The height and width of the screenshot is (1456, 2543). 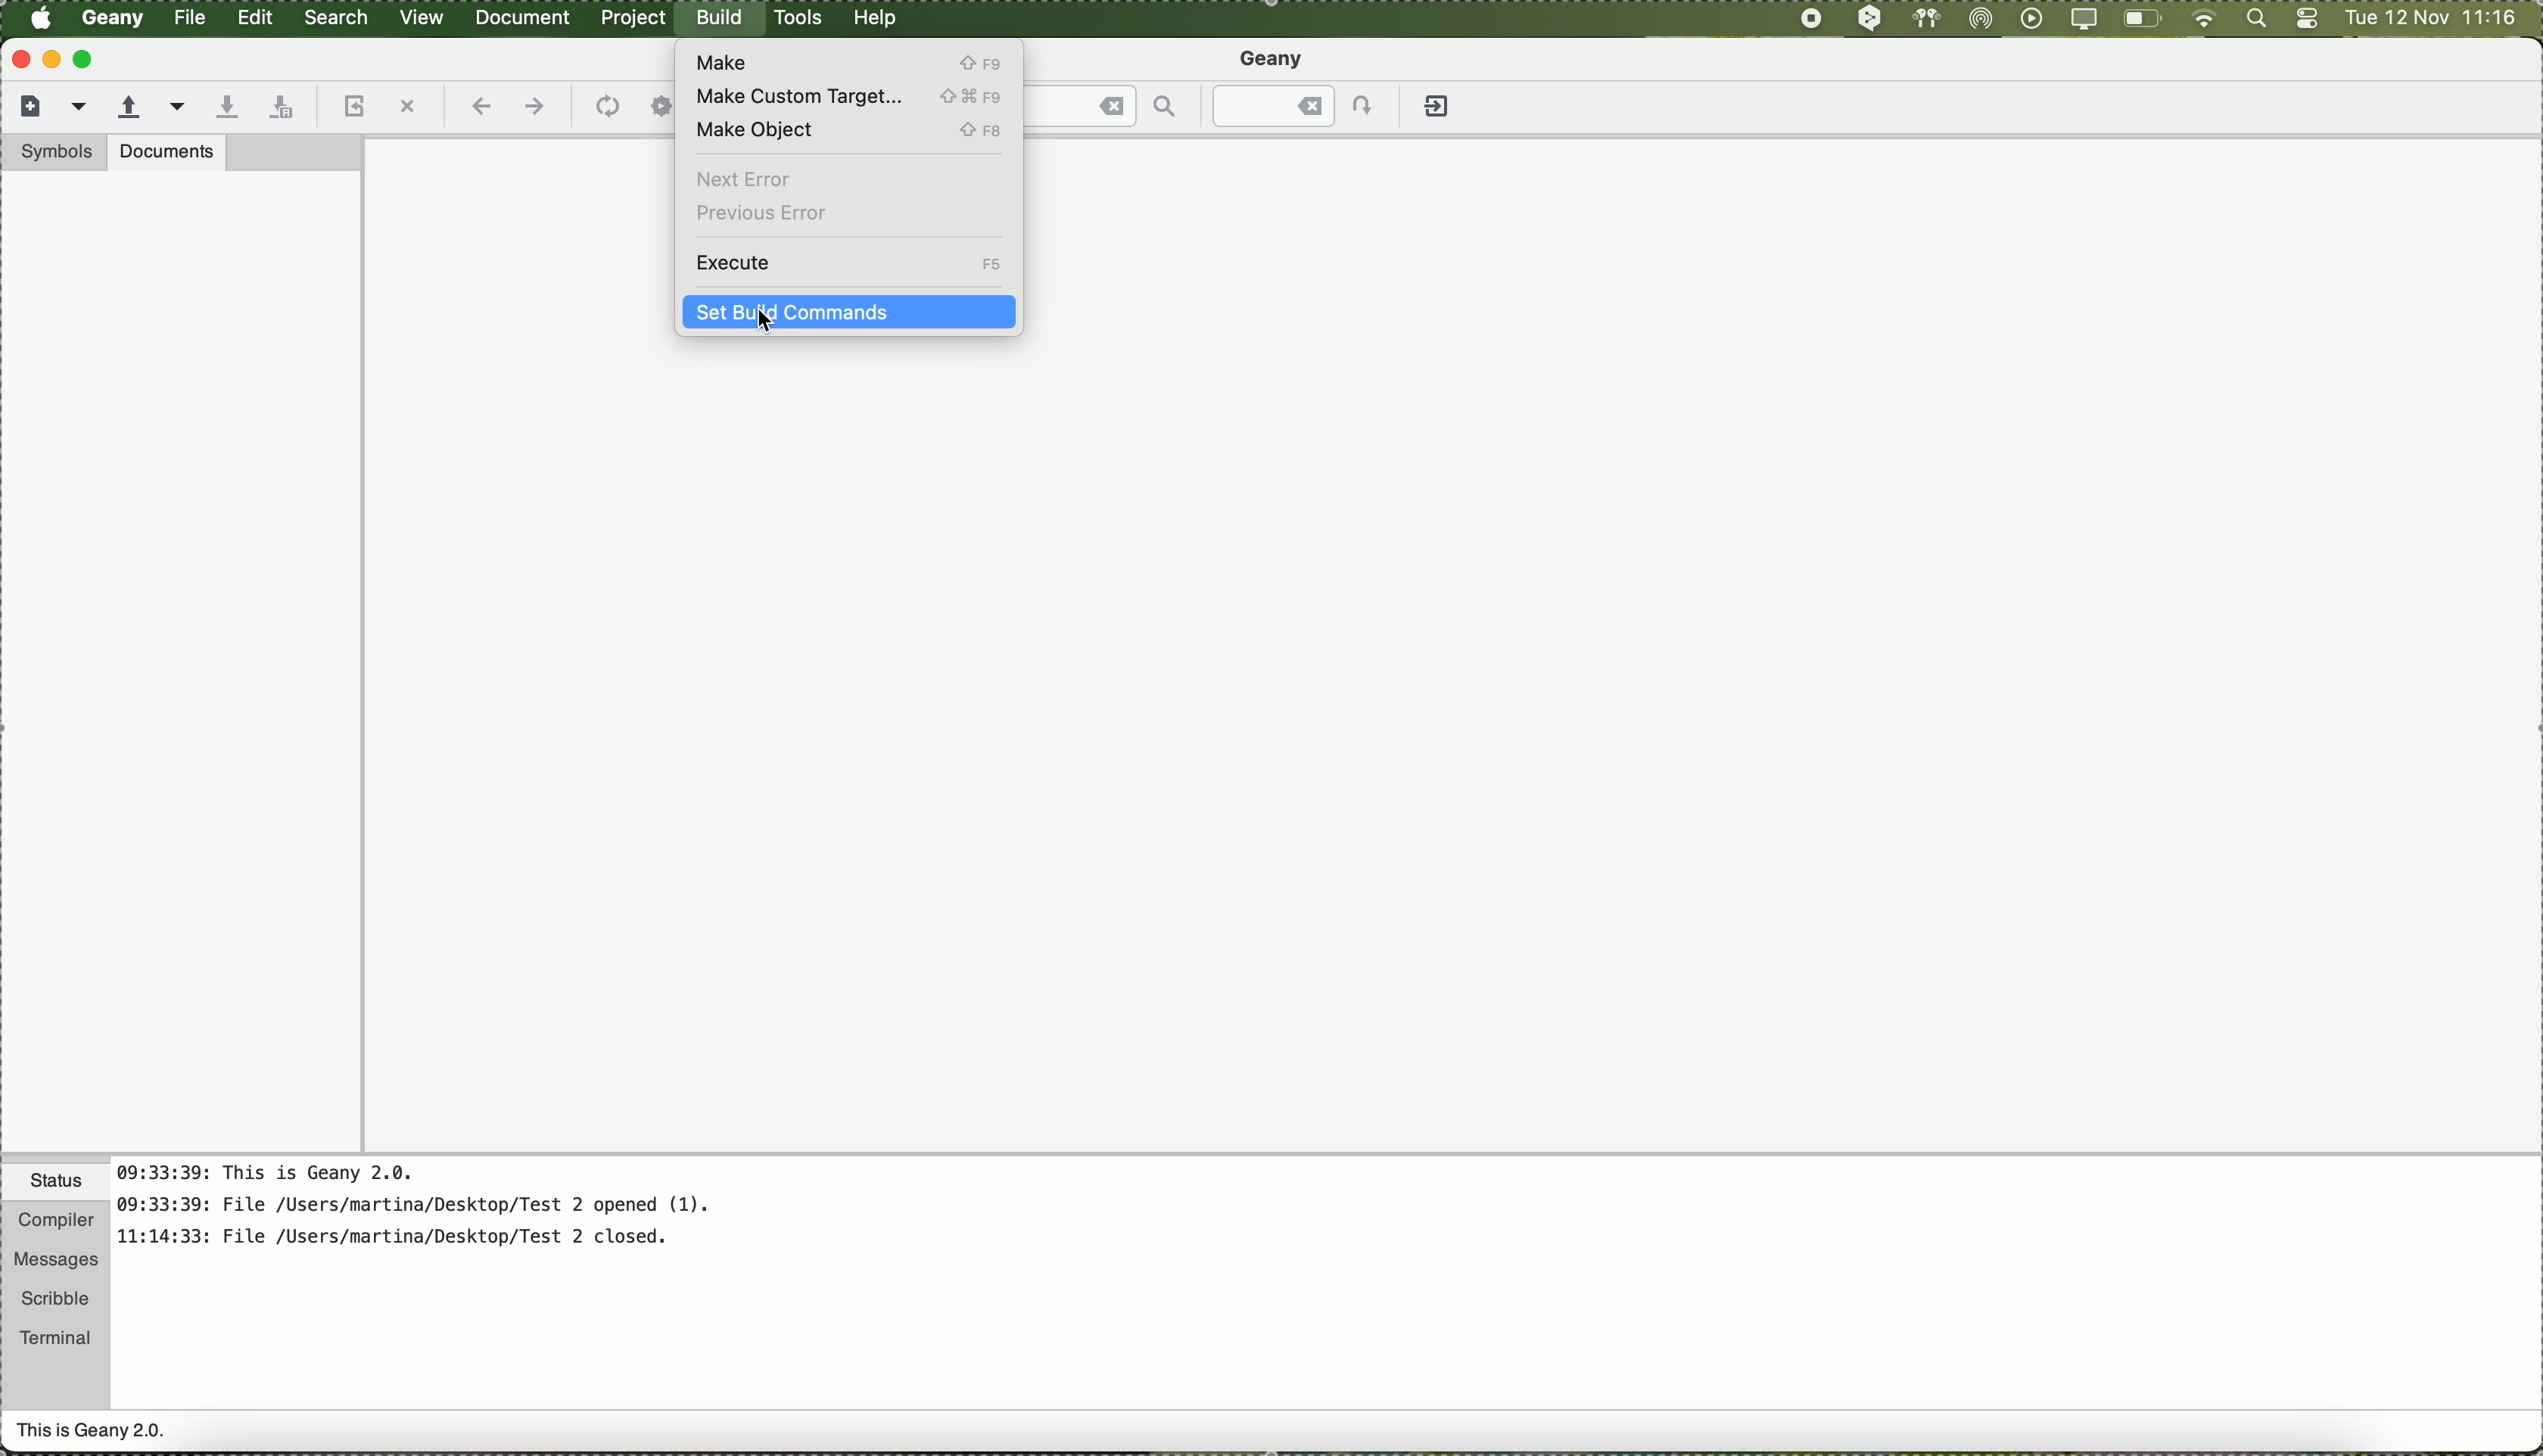 What do you see at coordinates (722, 24) in the screenshot?
I see `click on build` at bounding box center [722, 24].